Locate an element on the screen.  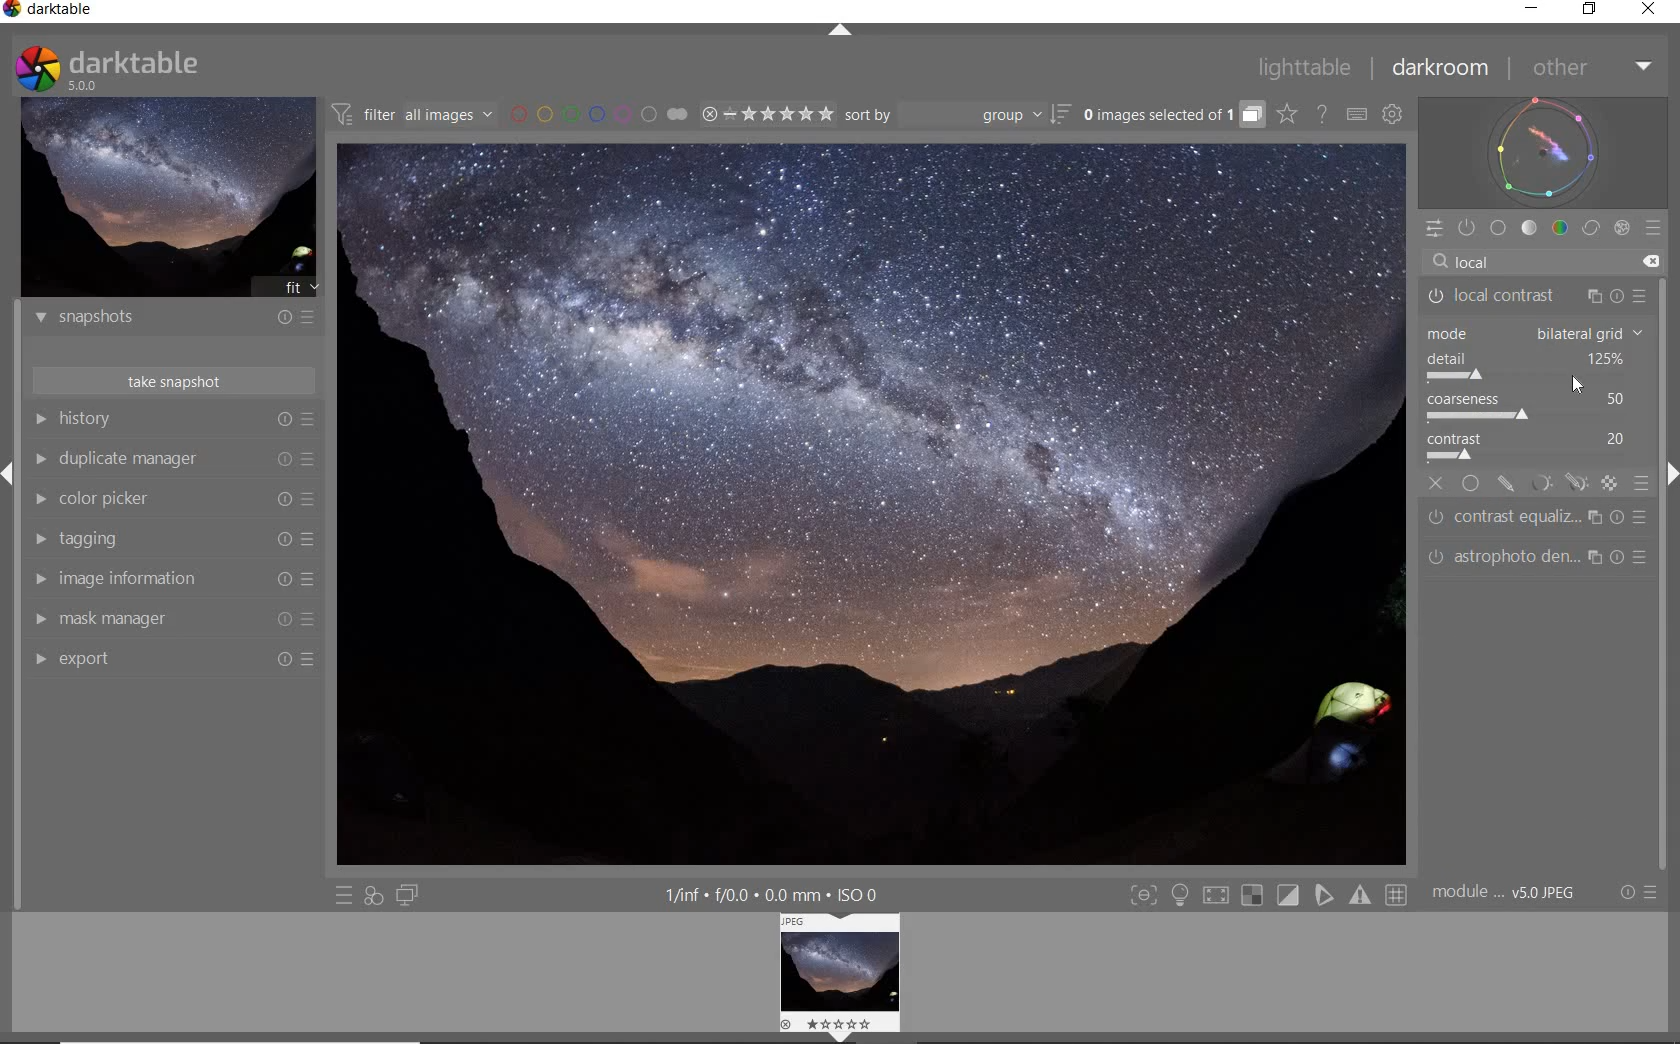
scroll bar is located at coordinates (1657, 571).